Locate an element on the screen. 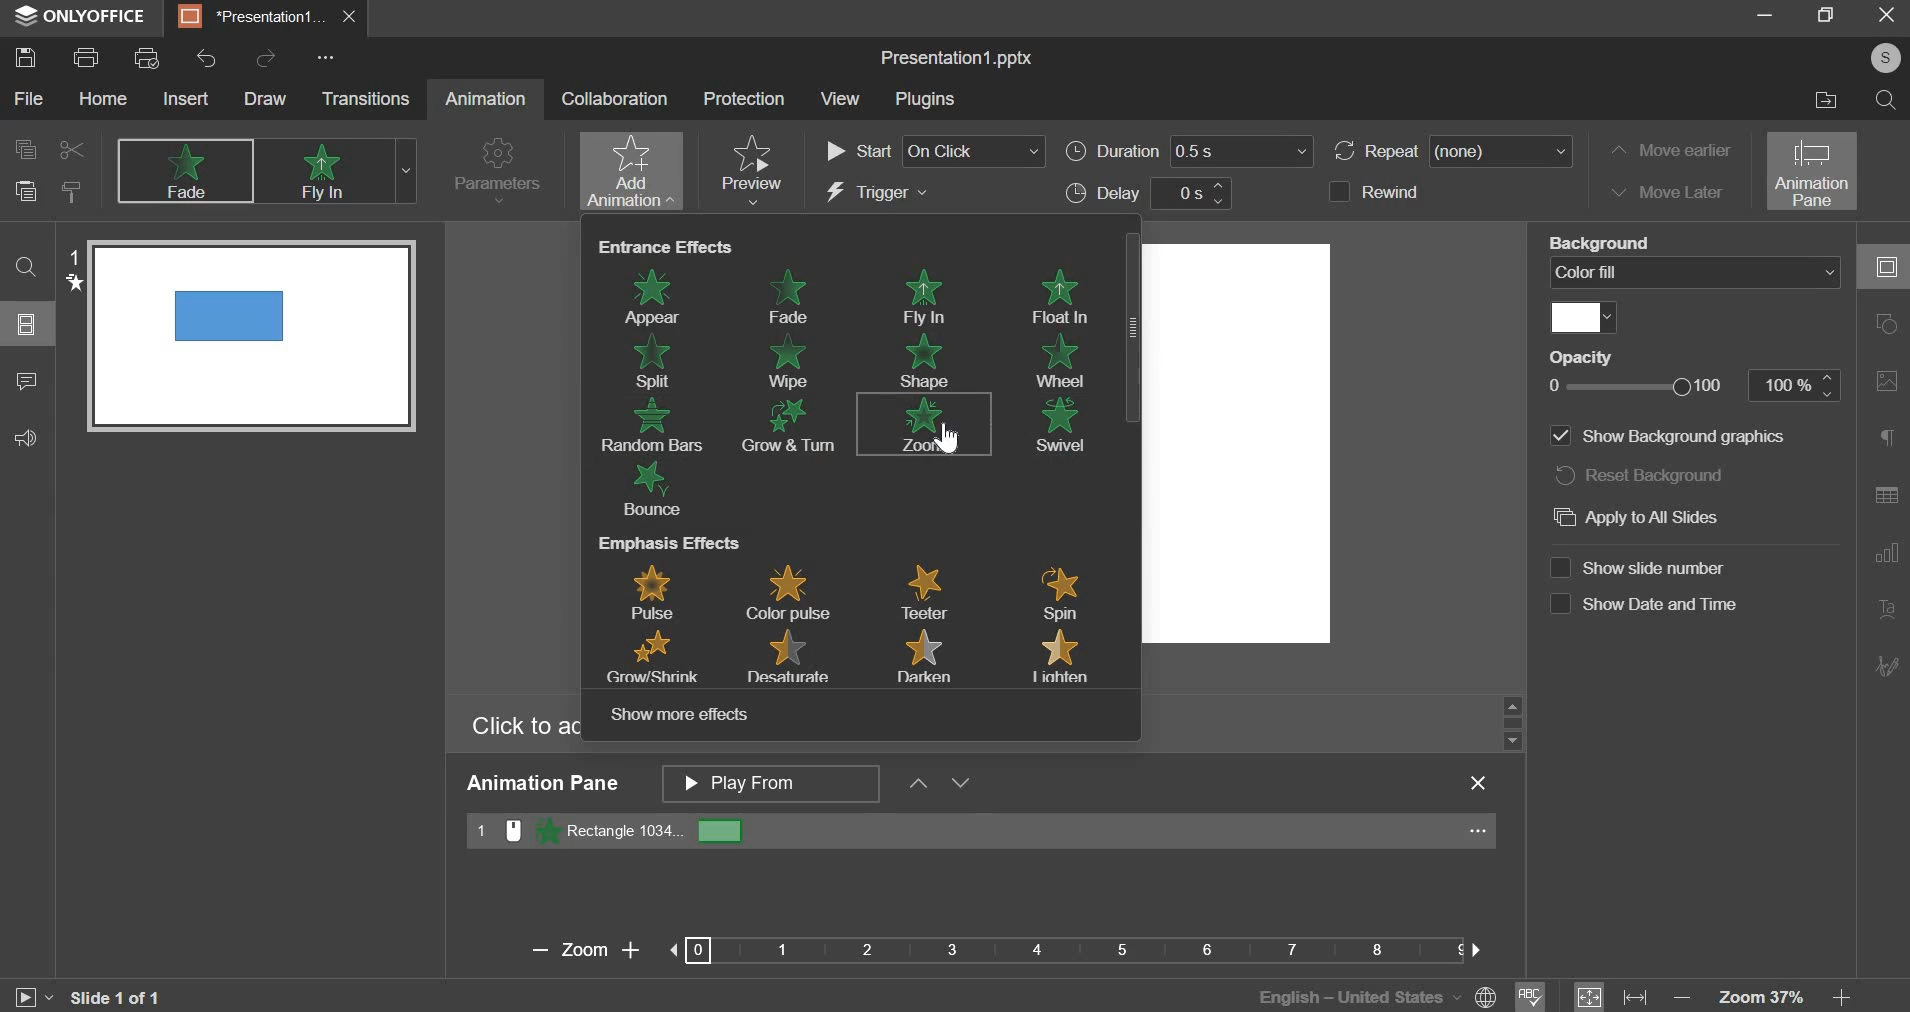  More Options is located at coordinates (1886, 664).